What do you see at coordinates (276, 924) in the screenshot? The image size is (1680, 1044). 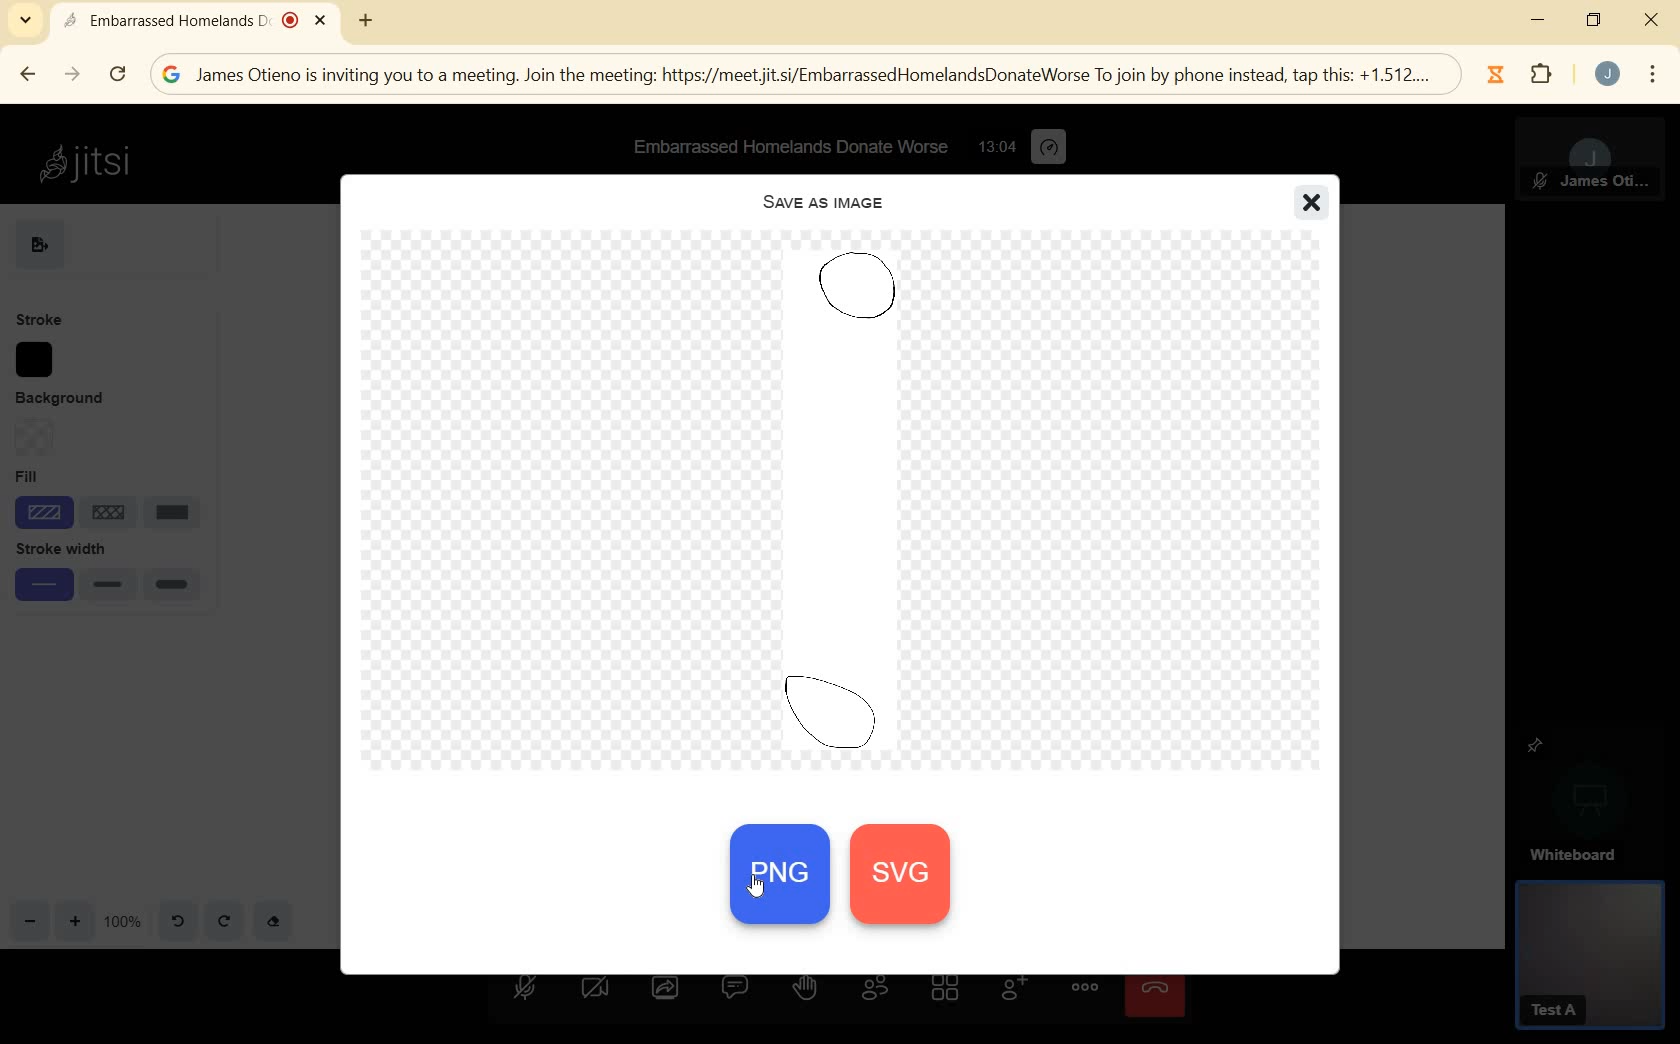 I see `eraser` at bounding box center [276, 924].